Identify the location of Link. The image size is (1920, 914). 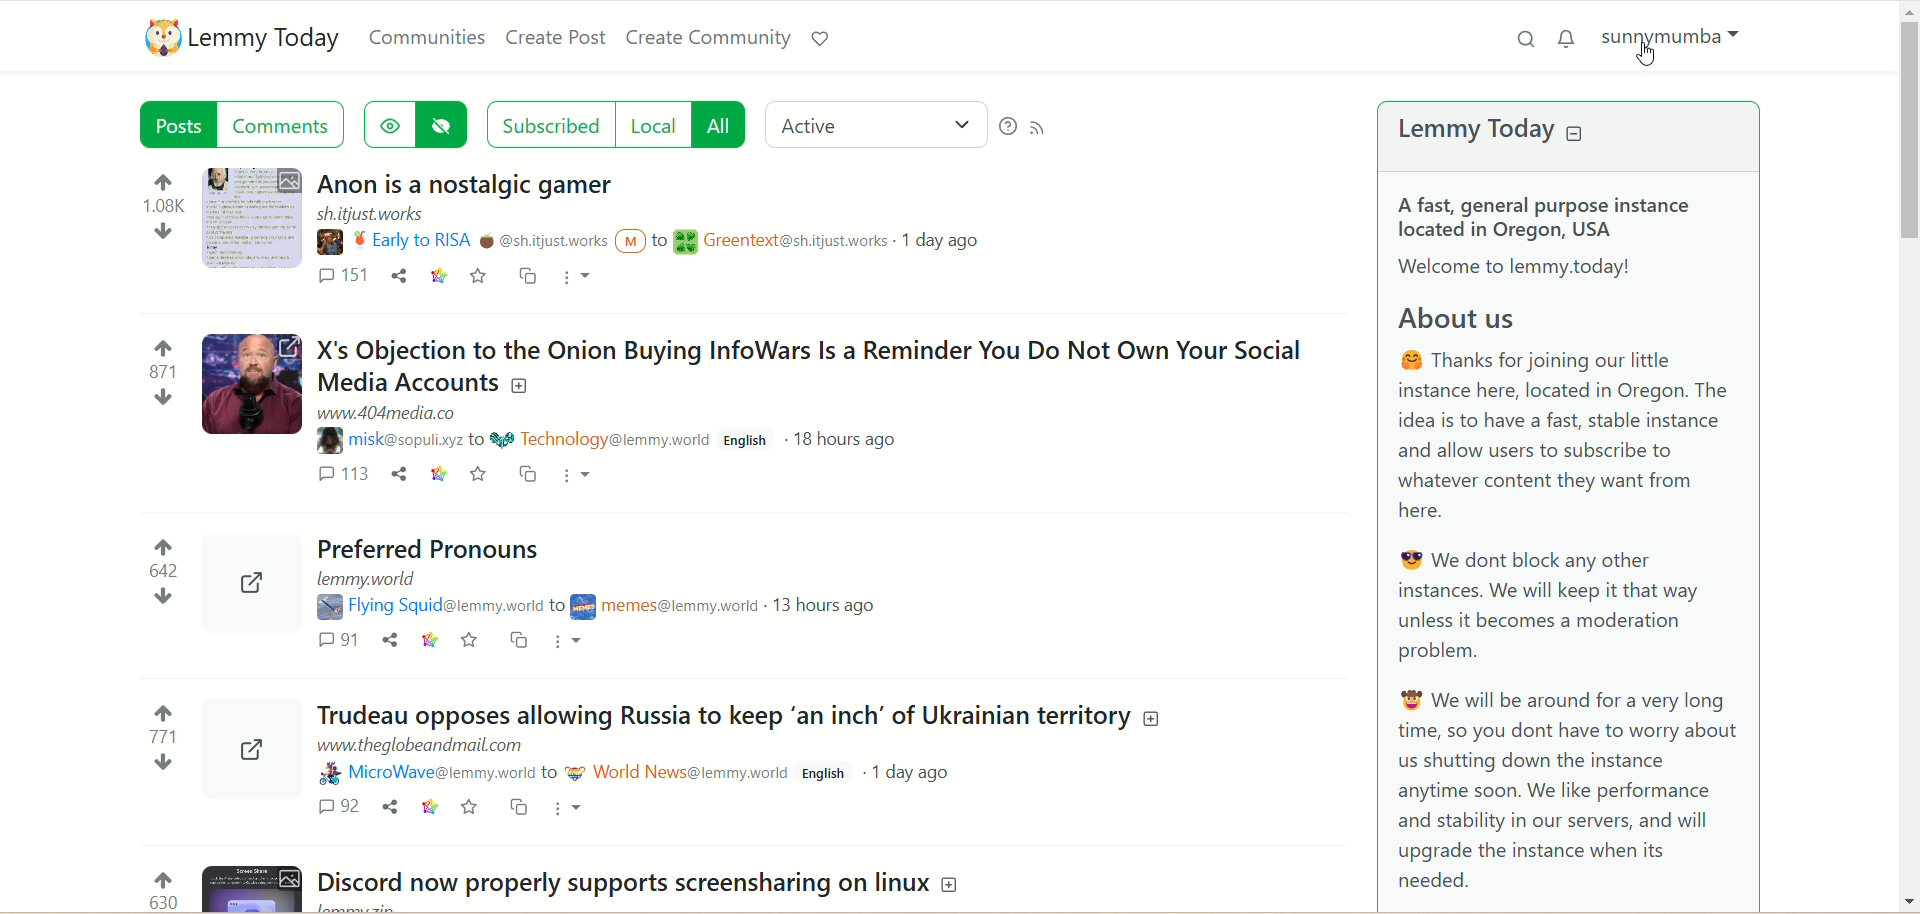
(441, 473).